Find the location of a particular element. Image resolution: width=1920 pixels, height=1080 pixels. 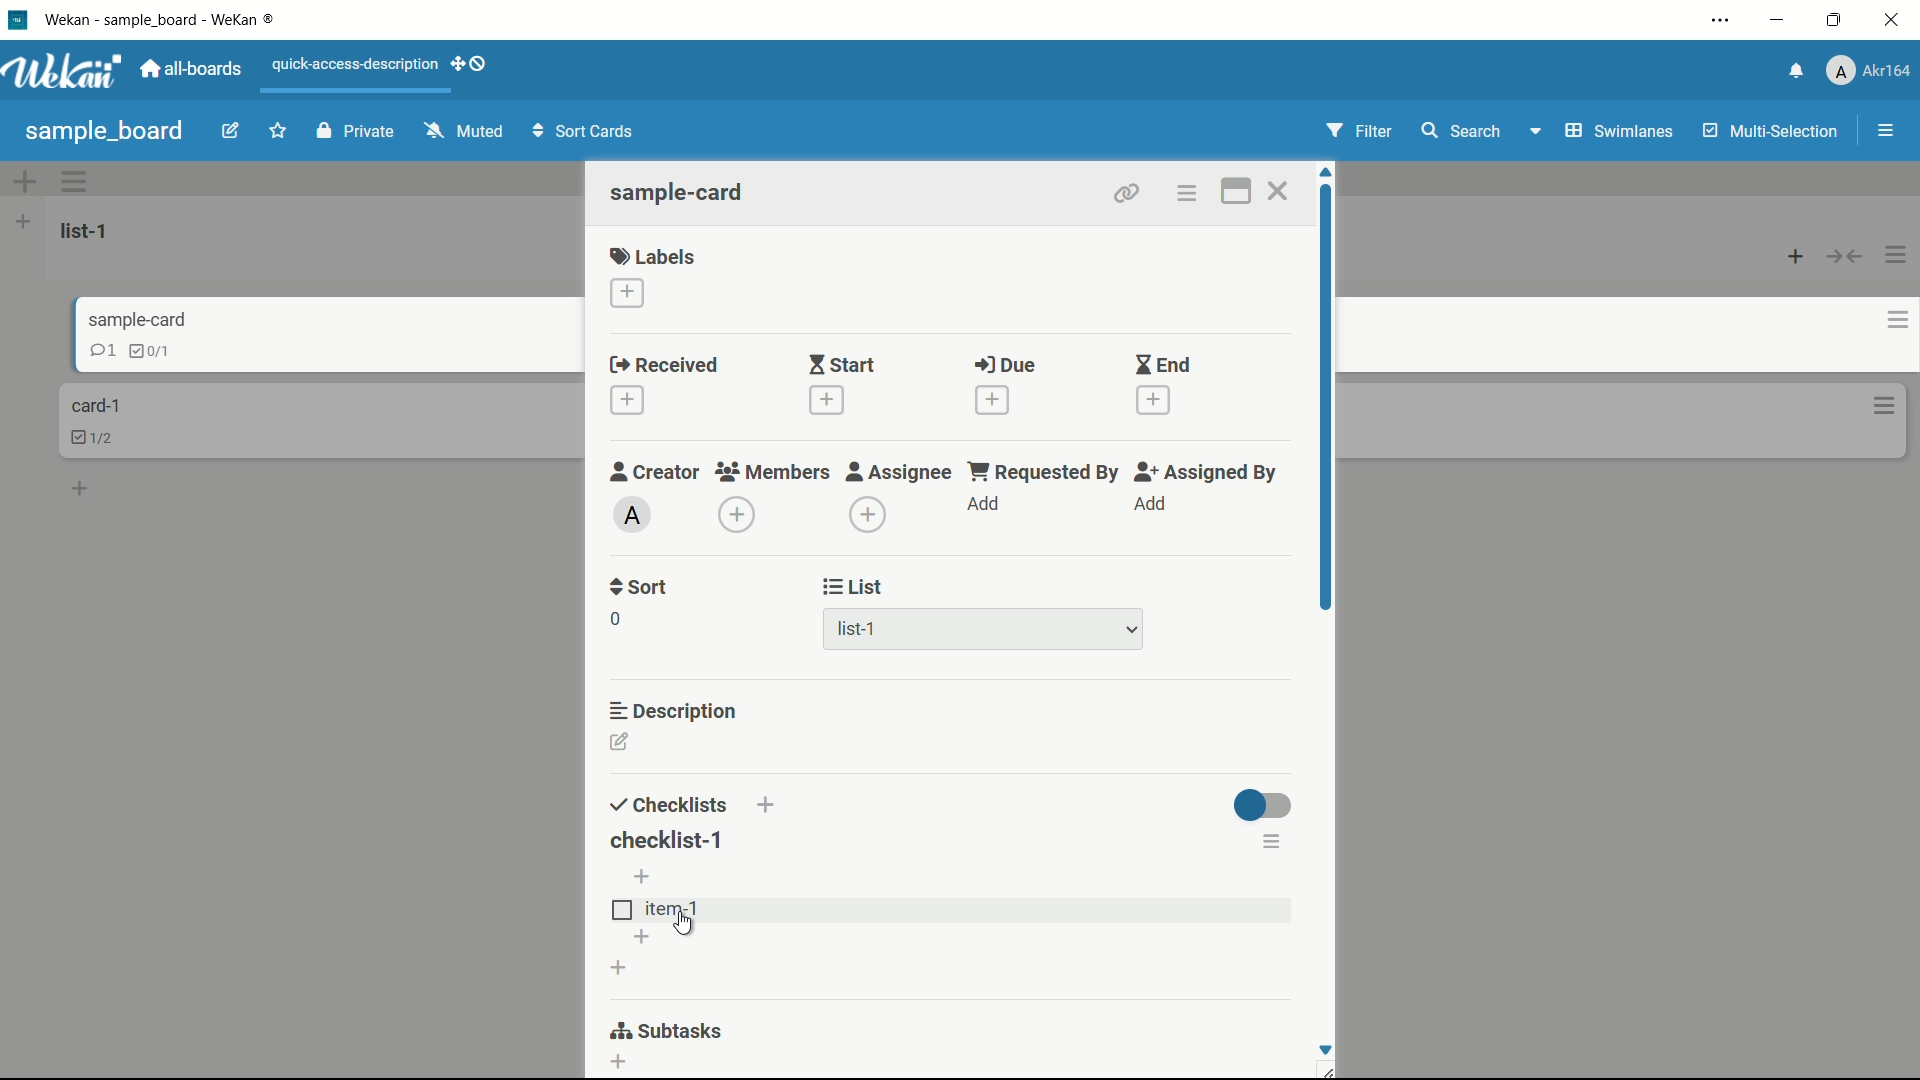

swimlanes is located at coordinates (1617, 133).